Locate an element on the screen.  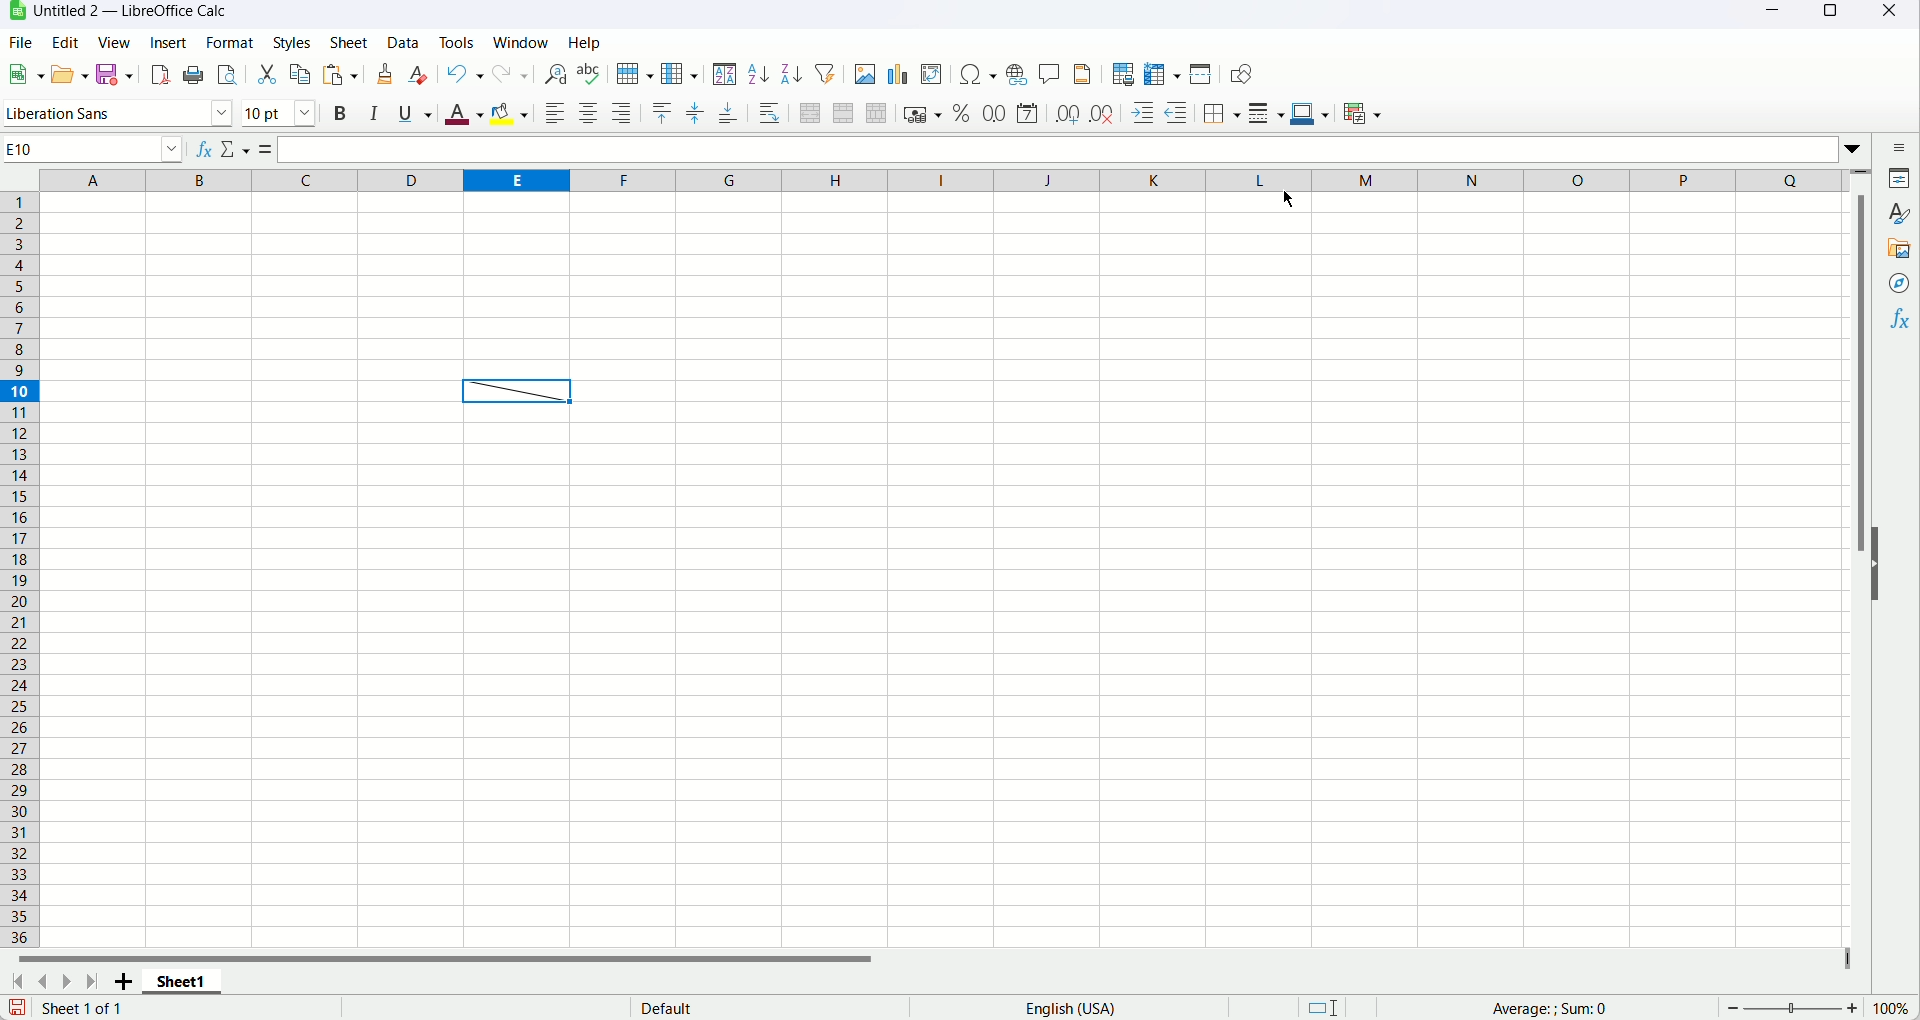
Headers and footers is located at coordinates (1082, 72).